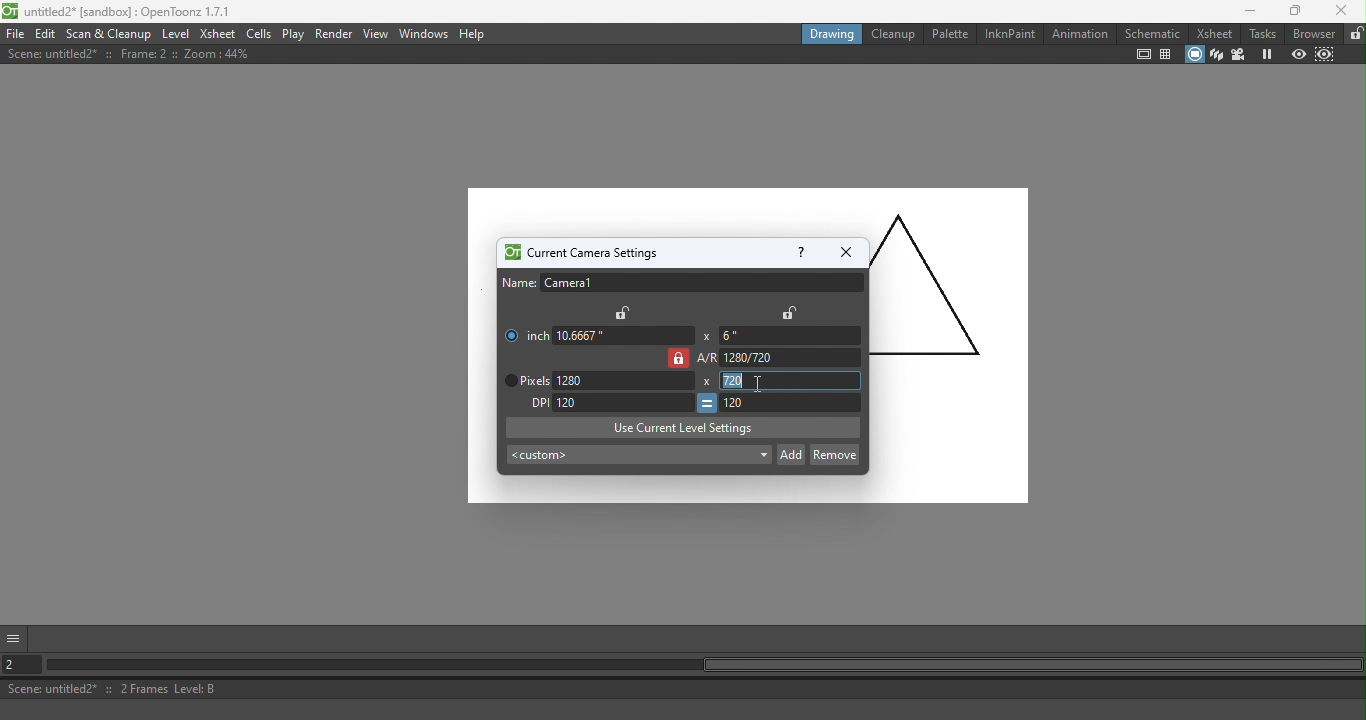 Image resolution: width=1366 pixels, height=720 pixels. What do you see at coordinates (623, 401) in the screenshot?
I see `Enter pixel` at bounding box center [623, 401].